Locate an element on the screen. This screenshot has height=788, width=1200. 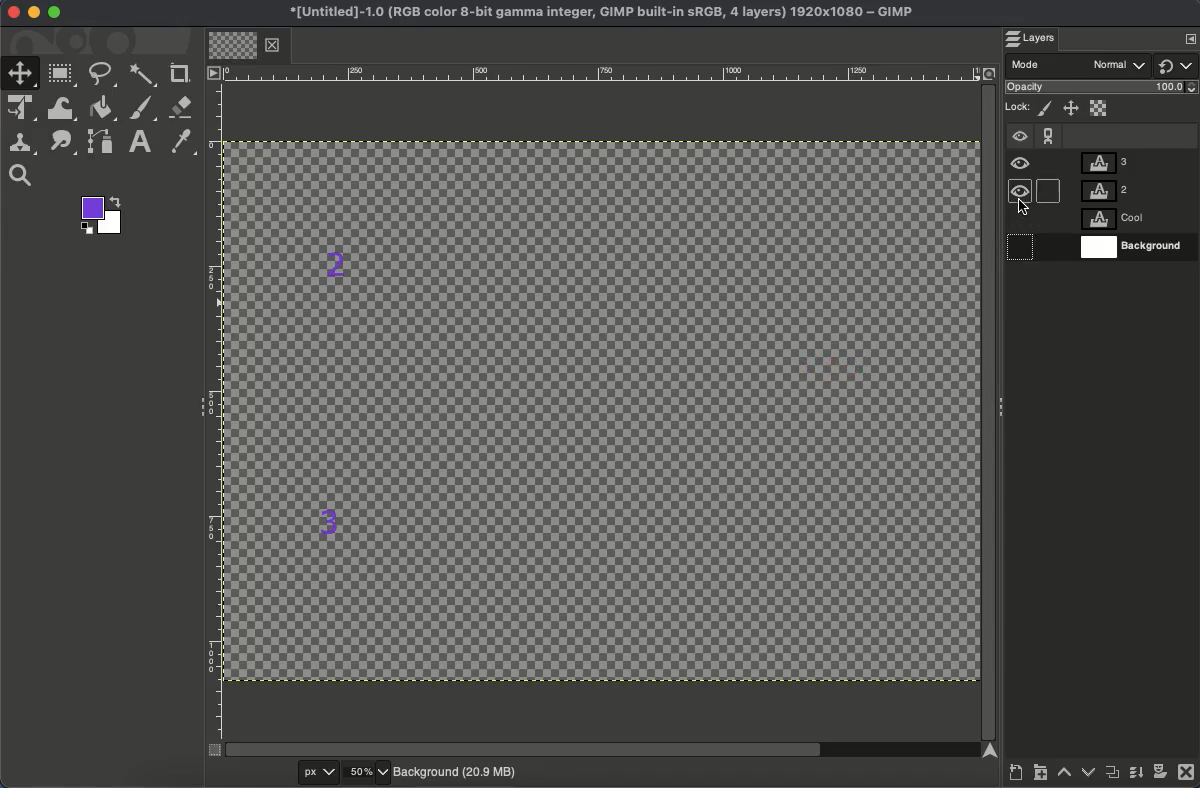
cursor is located at coordinates (1023, 206).